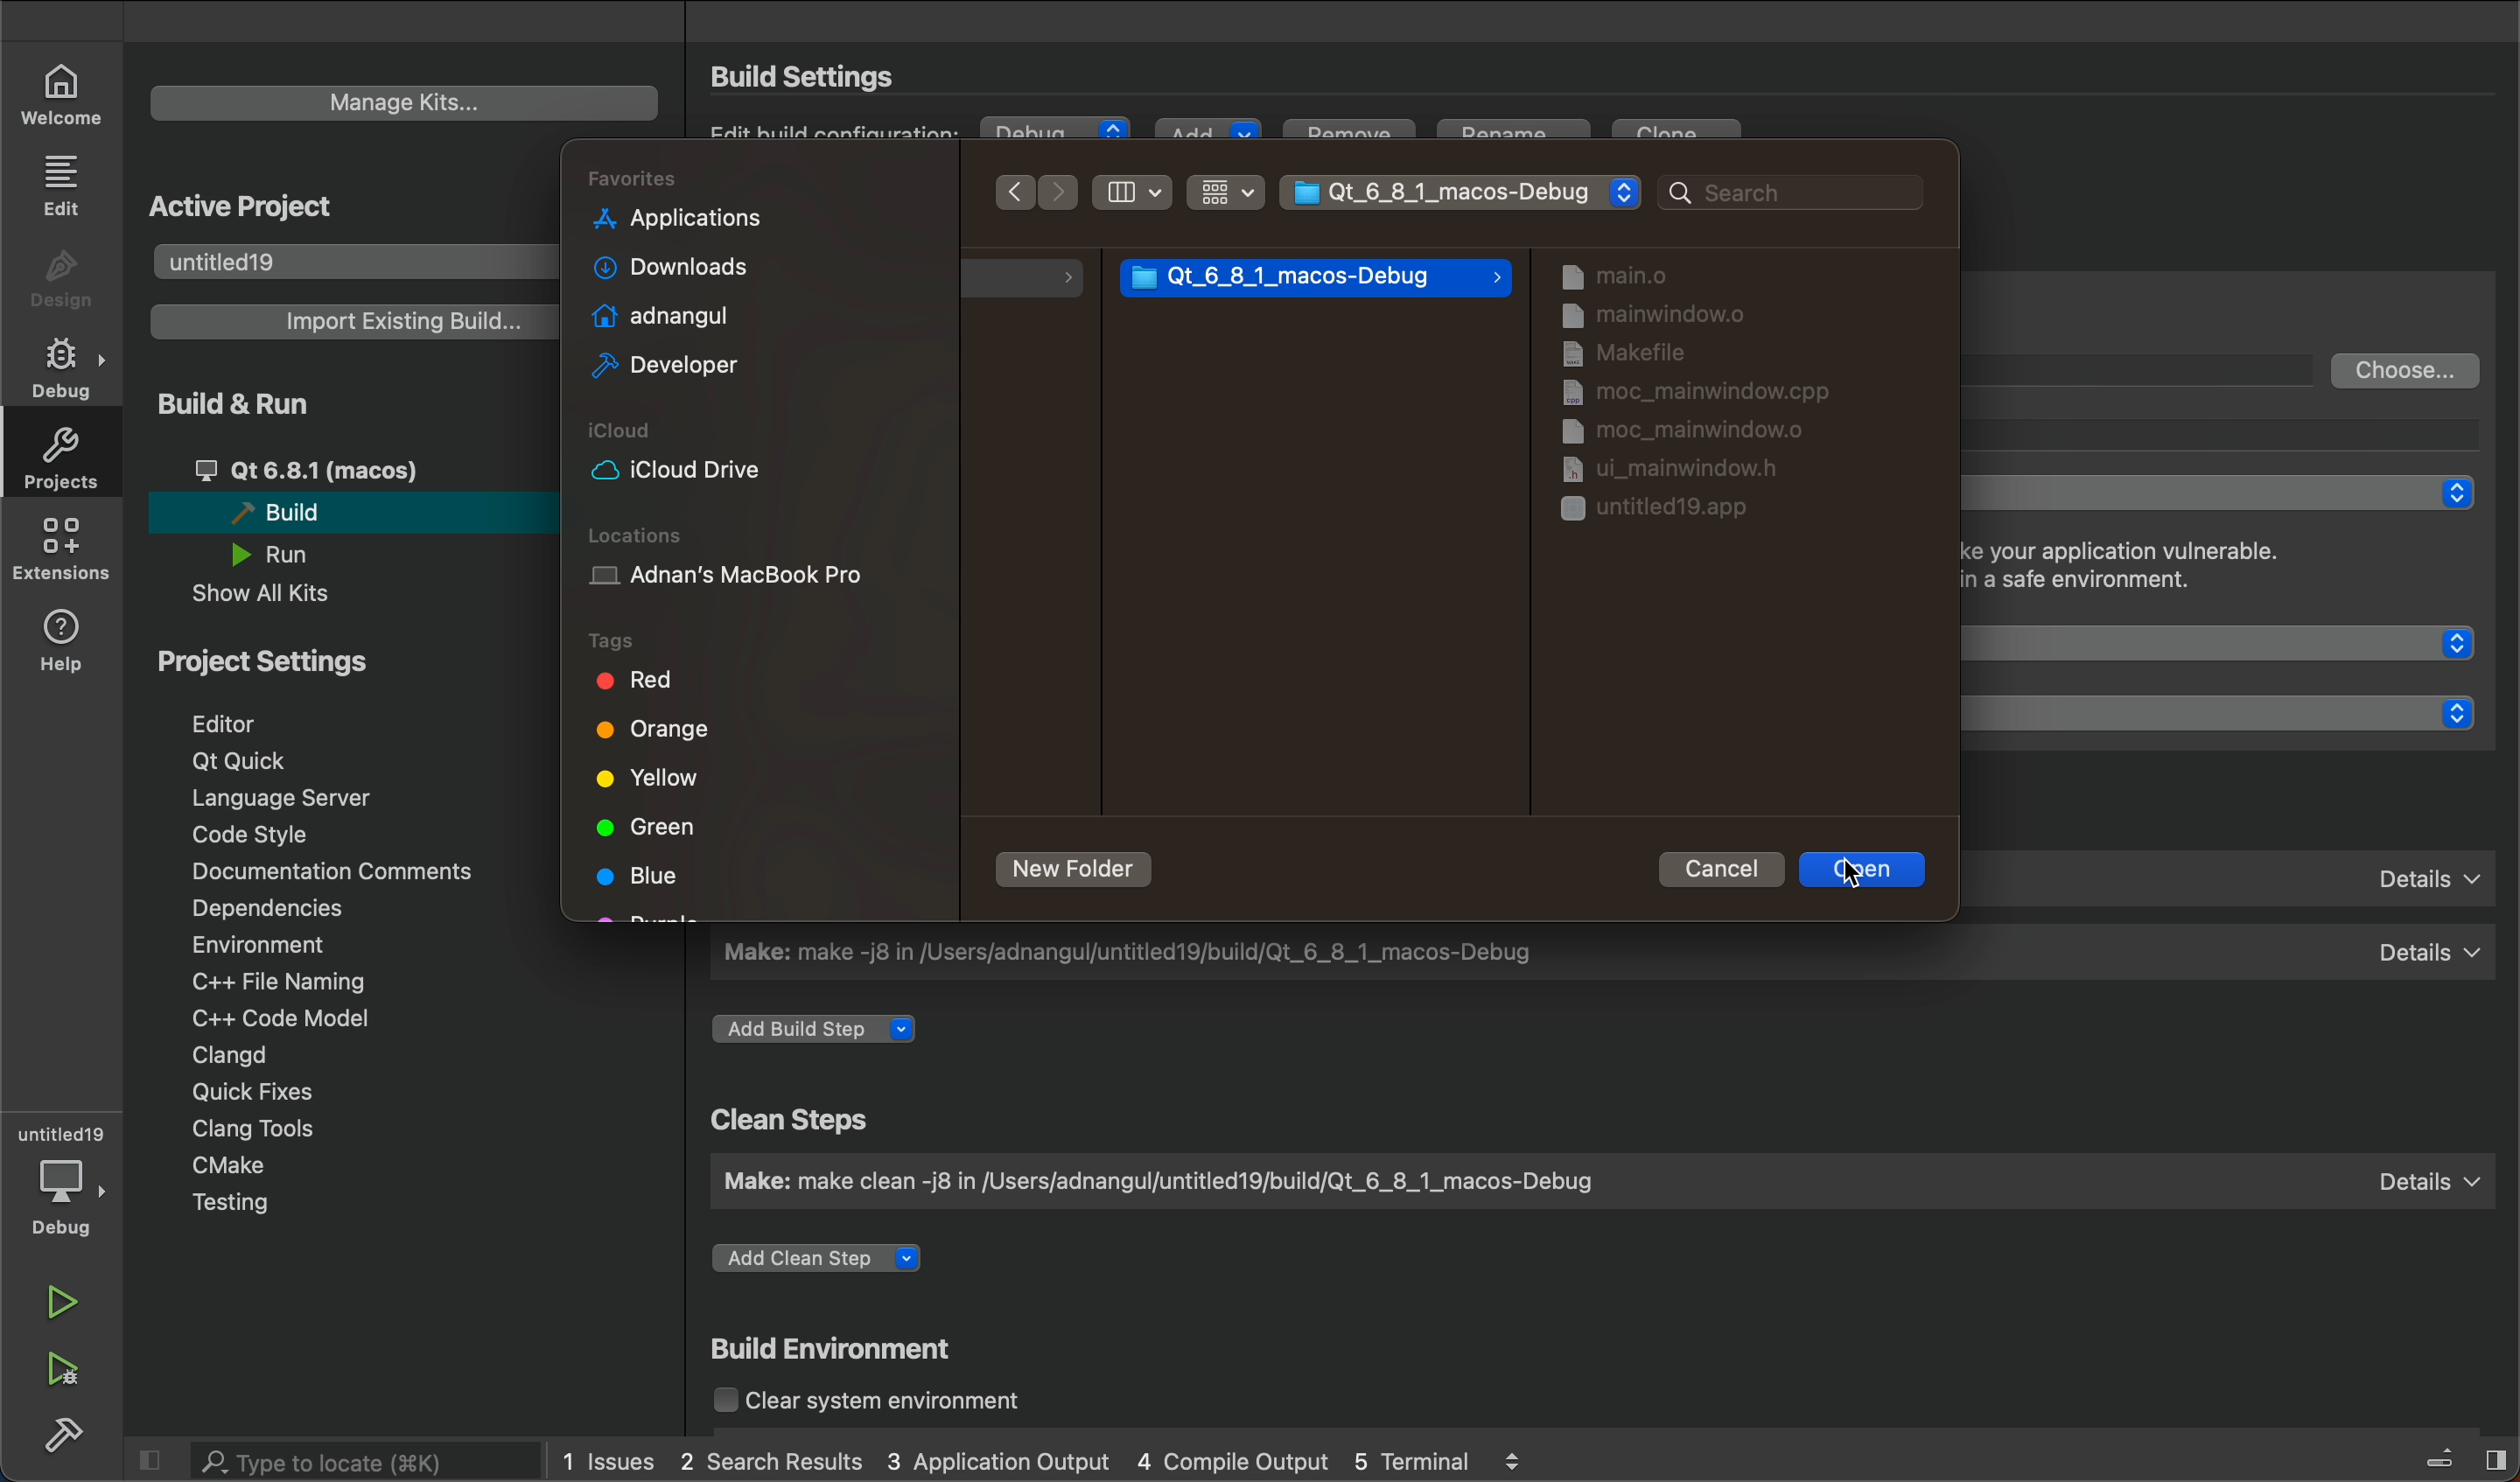  Describe the element at coordinates (1042, 191) in the screenshot. I see `arrows` at that location.